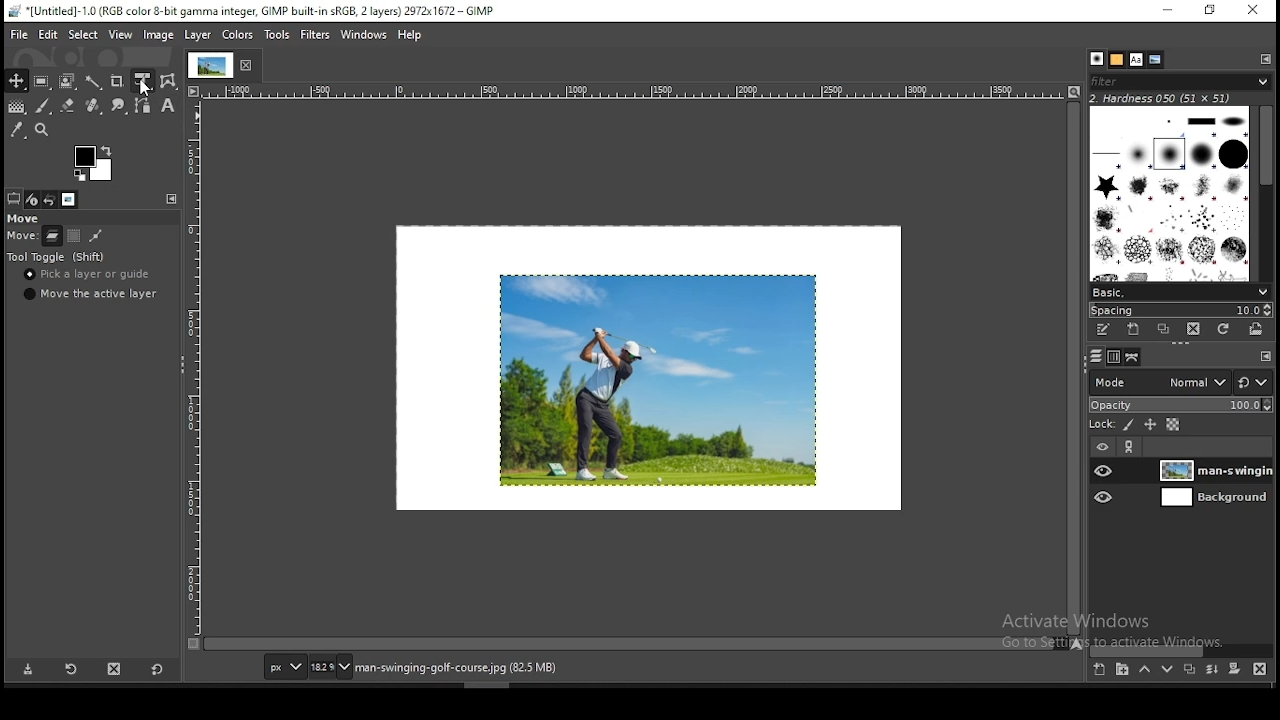 This screenshot has width=1280, height=720. Describe the element at coordinates (1131, 449) in the screenshot. I see `link` at that location.